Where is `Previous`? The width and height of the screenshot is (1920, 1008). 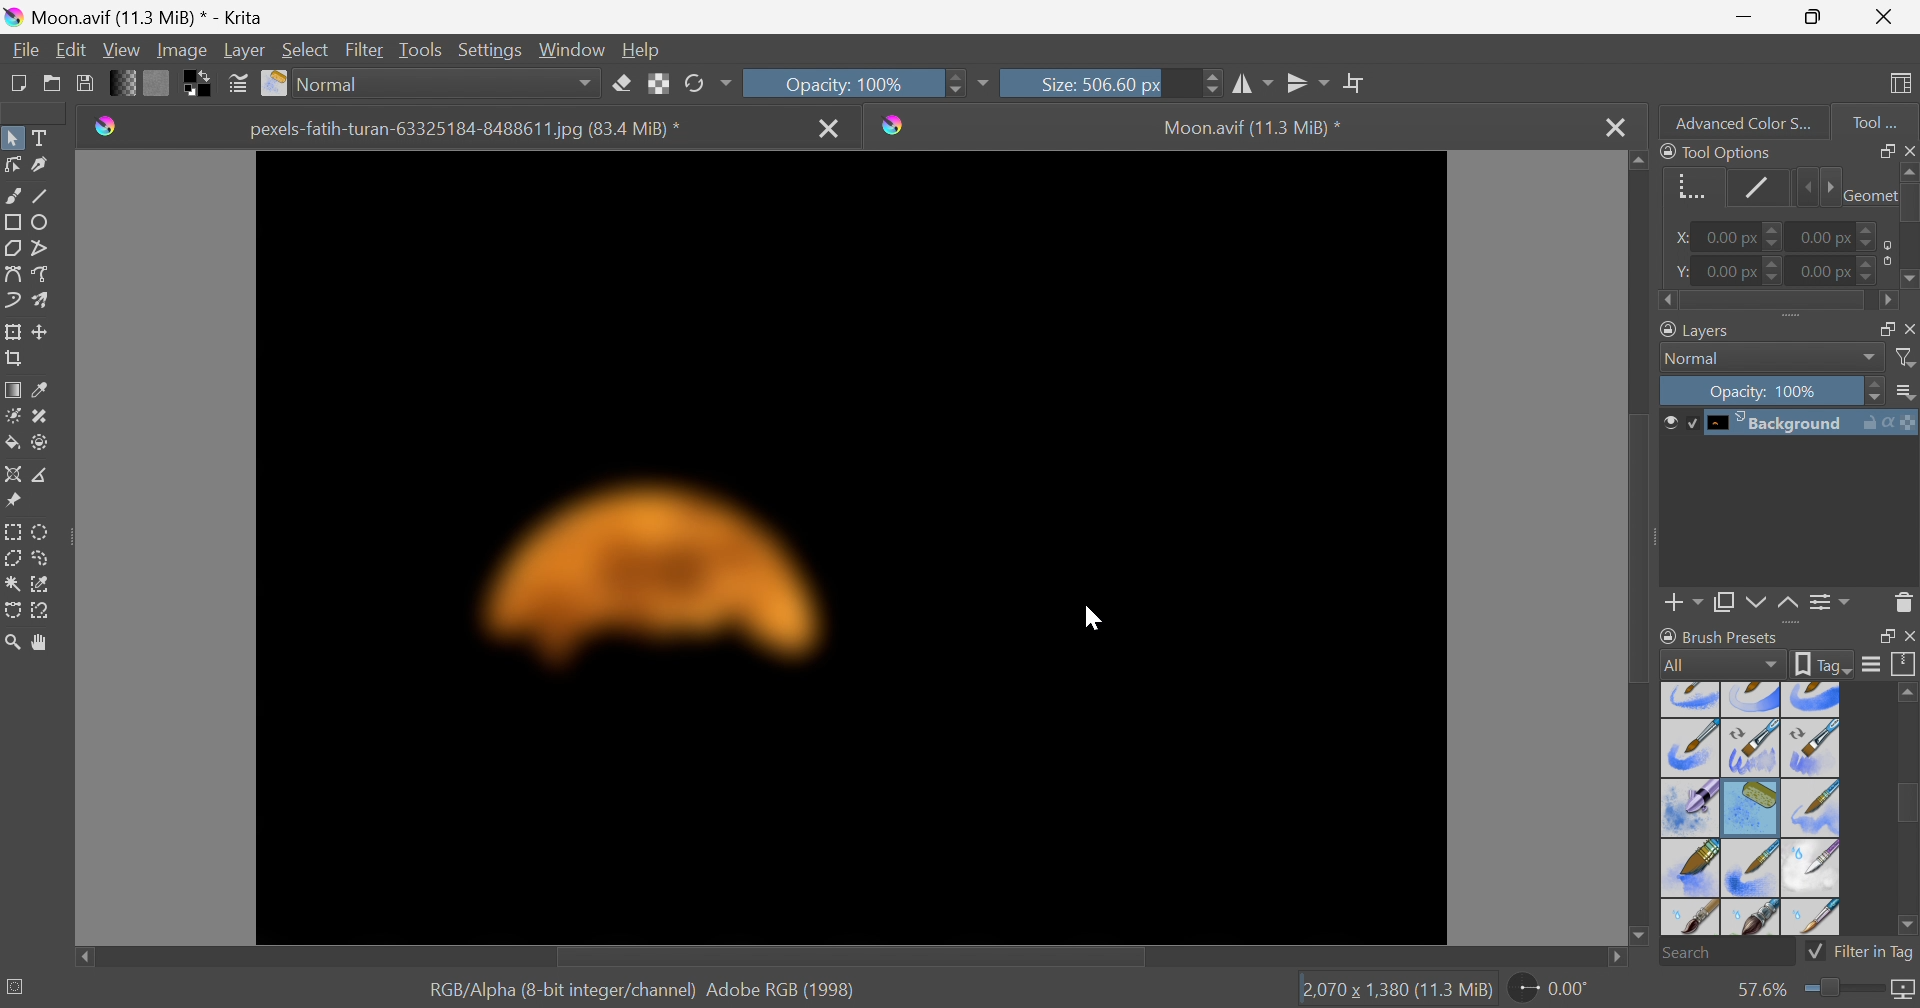
Previous is located at coordinates (1802, 188).